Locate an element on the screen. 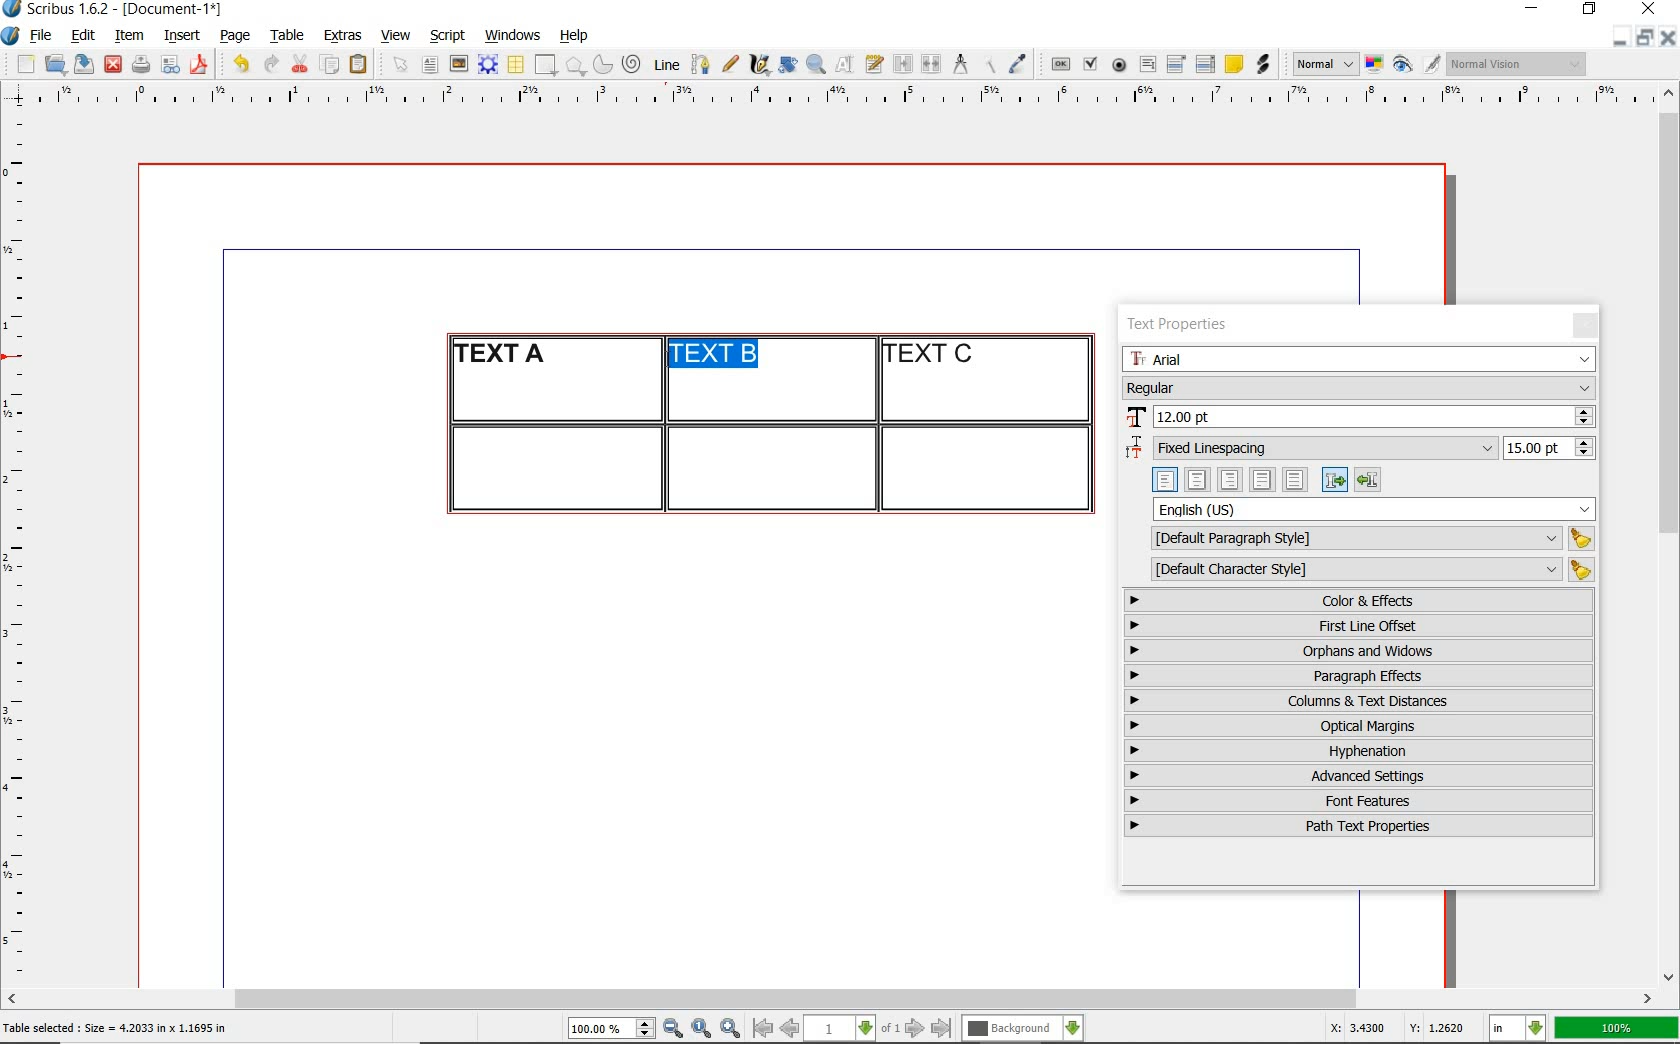 Image resolution: width=1680 pixels, height=1044 pixels. orphans & windows is located at coordinates (1357, 652).